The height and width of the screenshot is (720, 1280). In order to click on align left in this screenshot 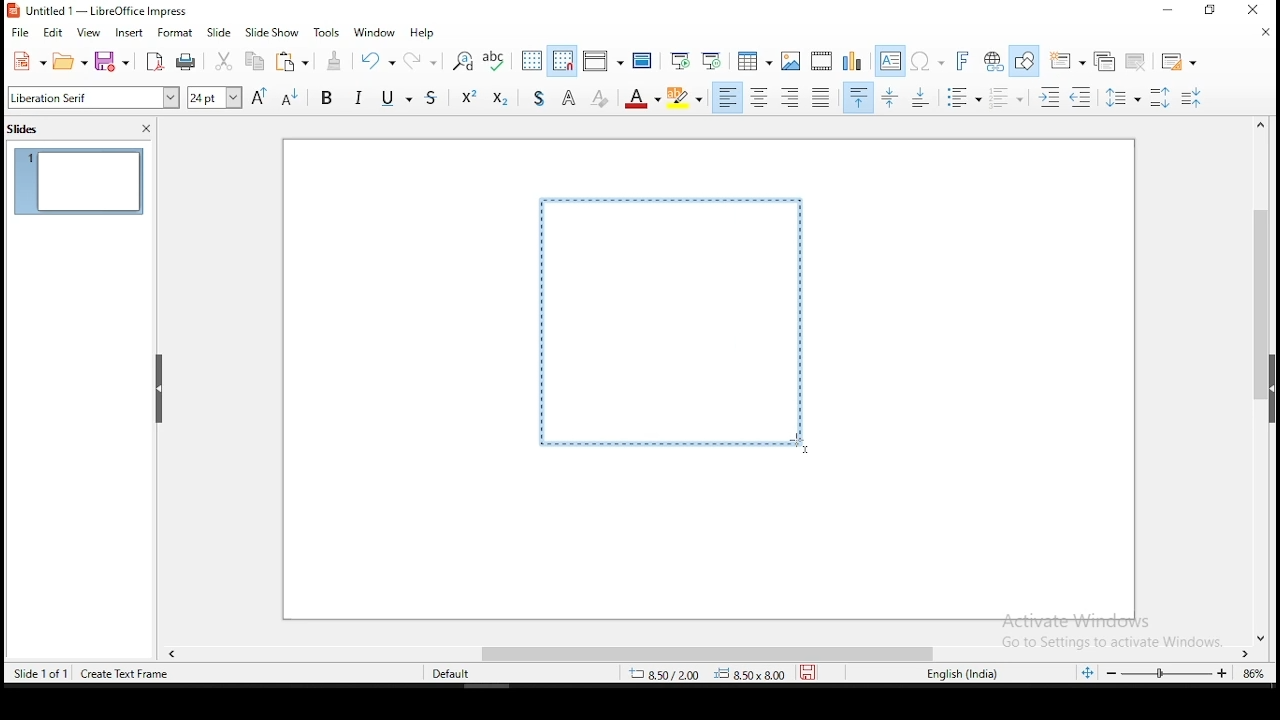, I will do `click(729, 98)`.